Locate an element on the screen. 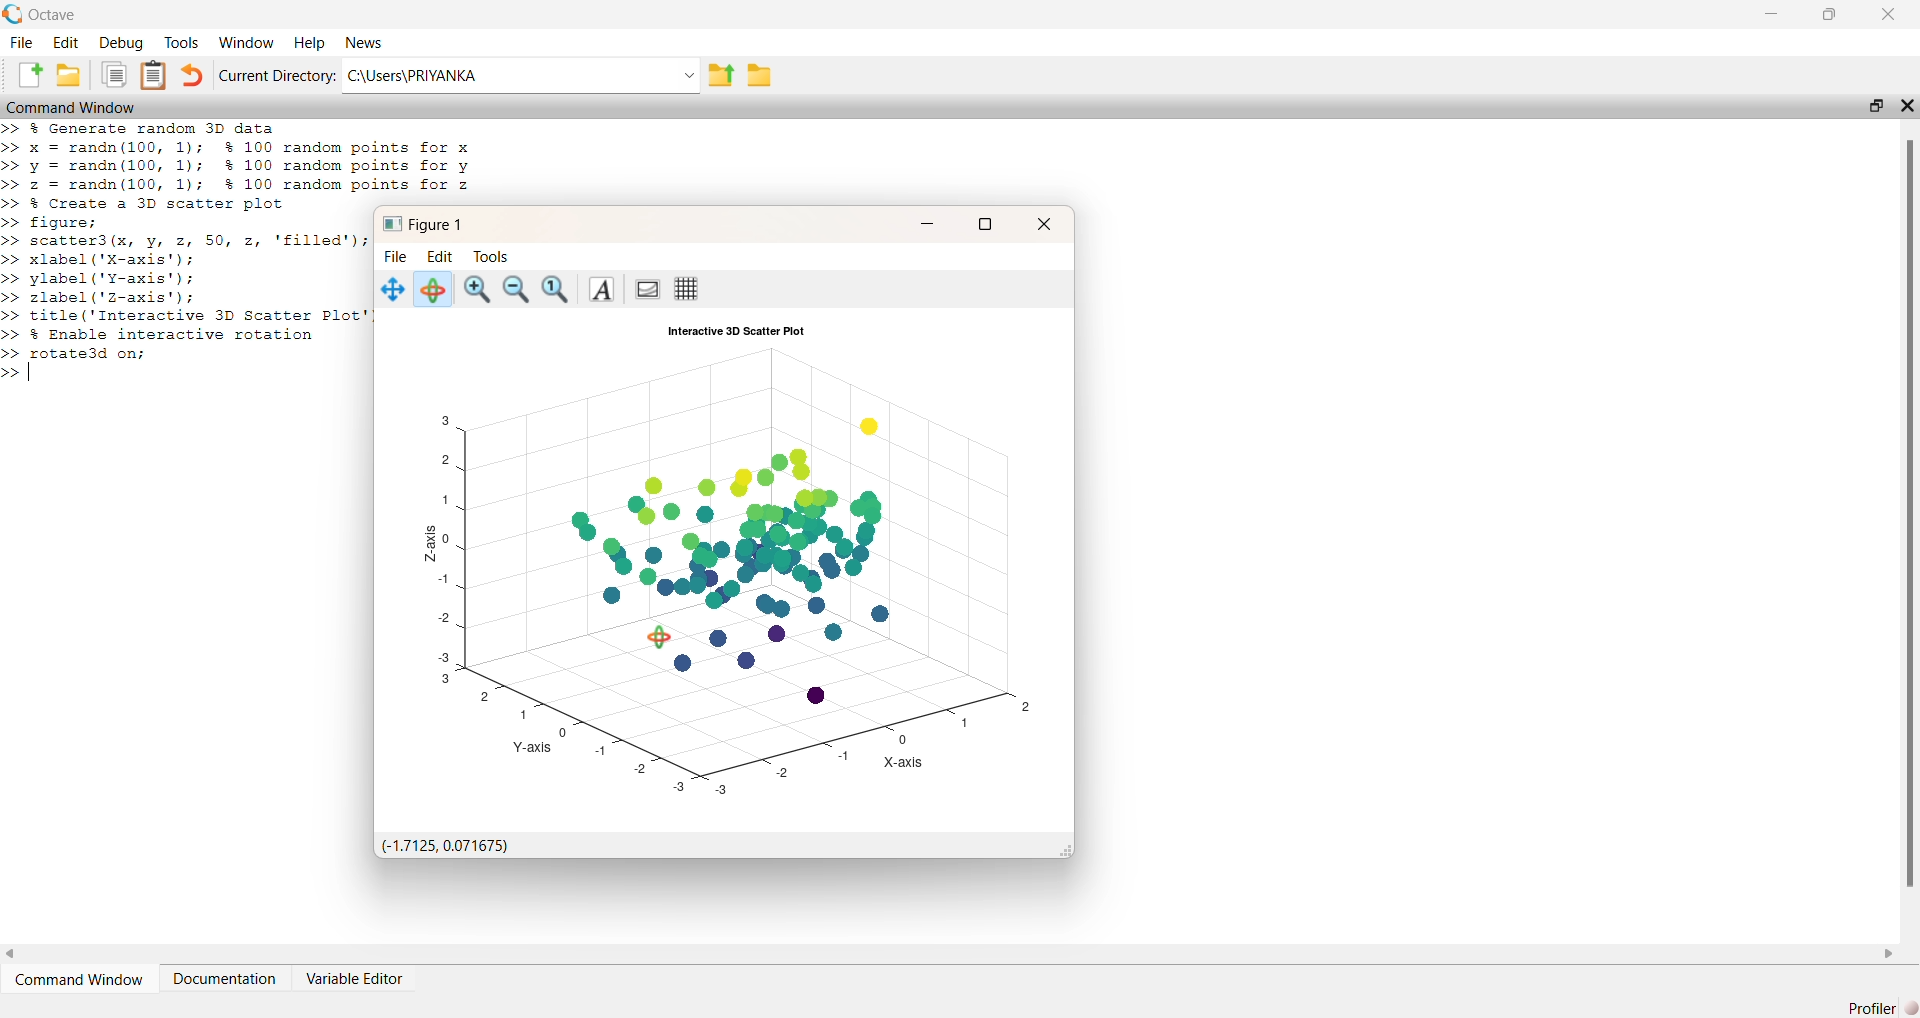  folder is located at coordinates (760, 75).